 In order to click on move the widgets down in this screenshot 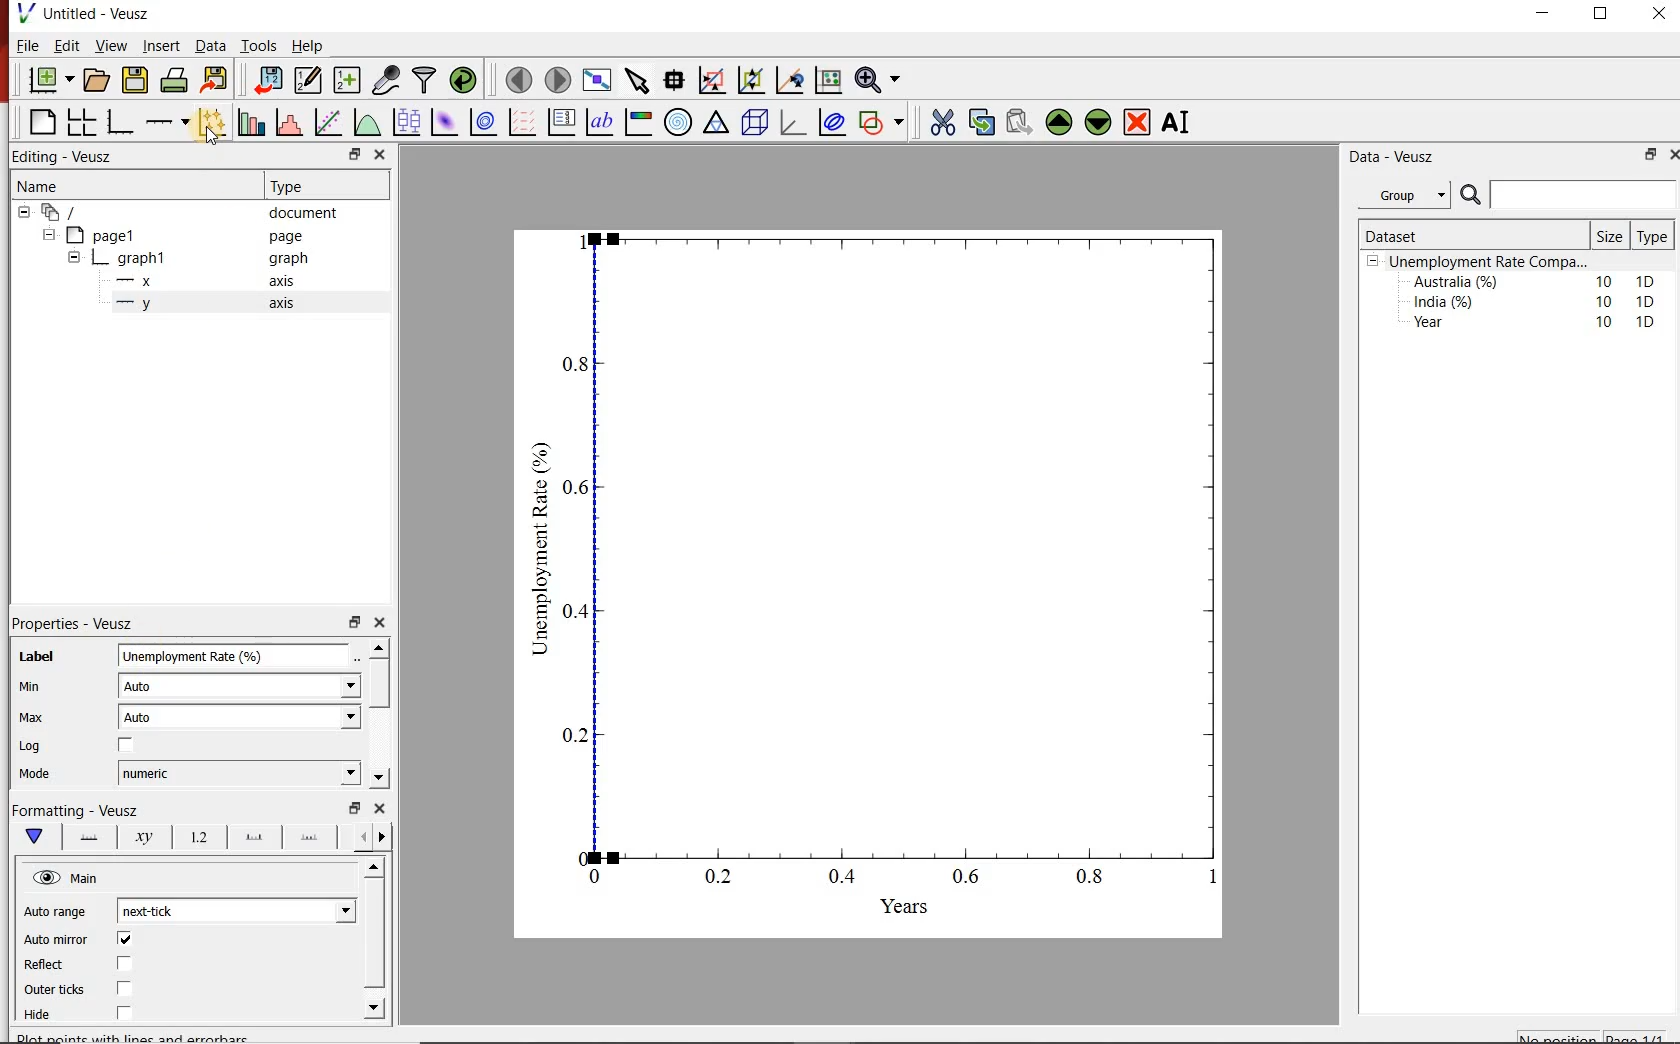, I will do `click(1096, 122)`.